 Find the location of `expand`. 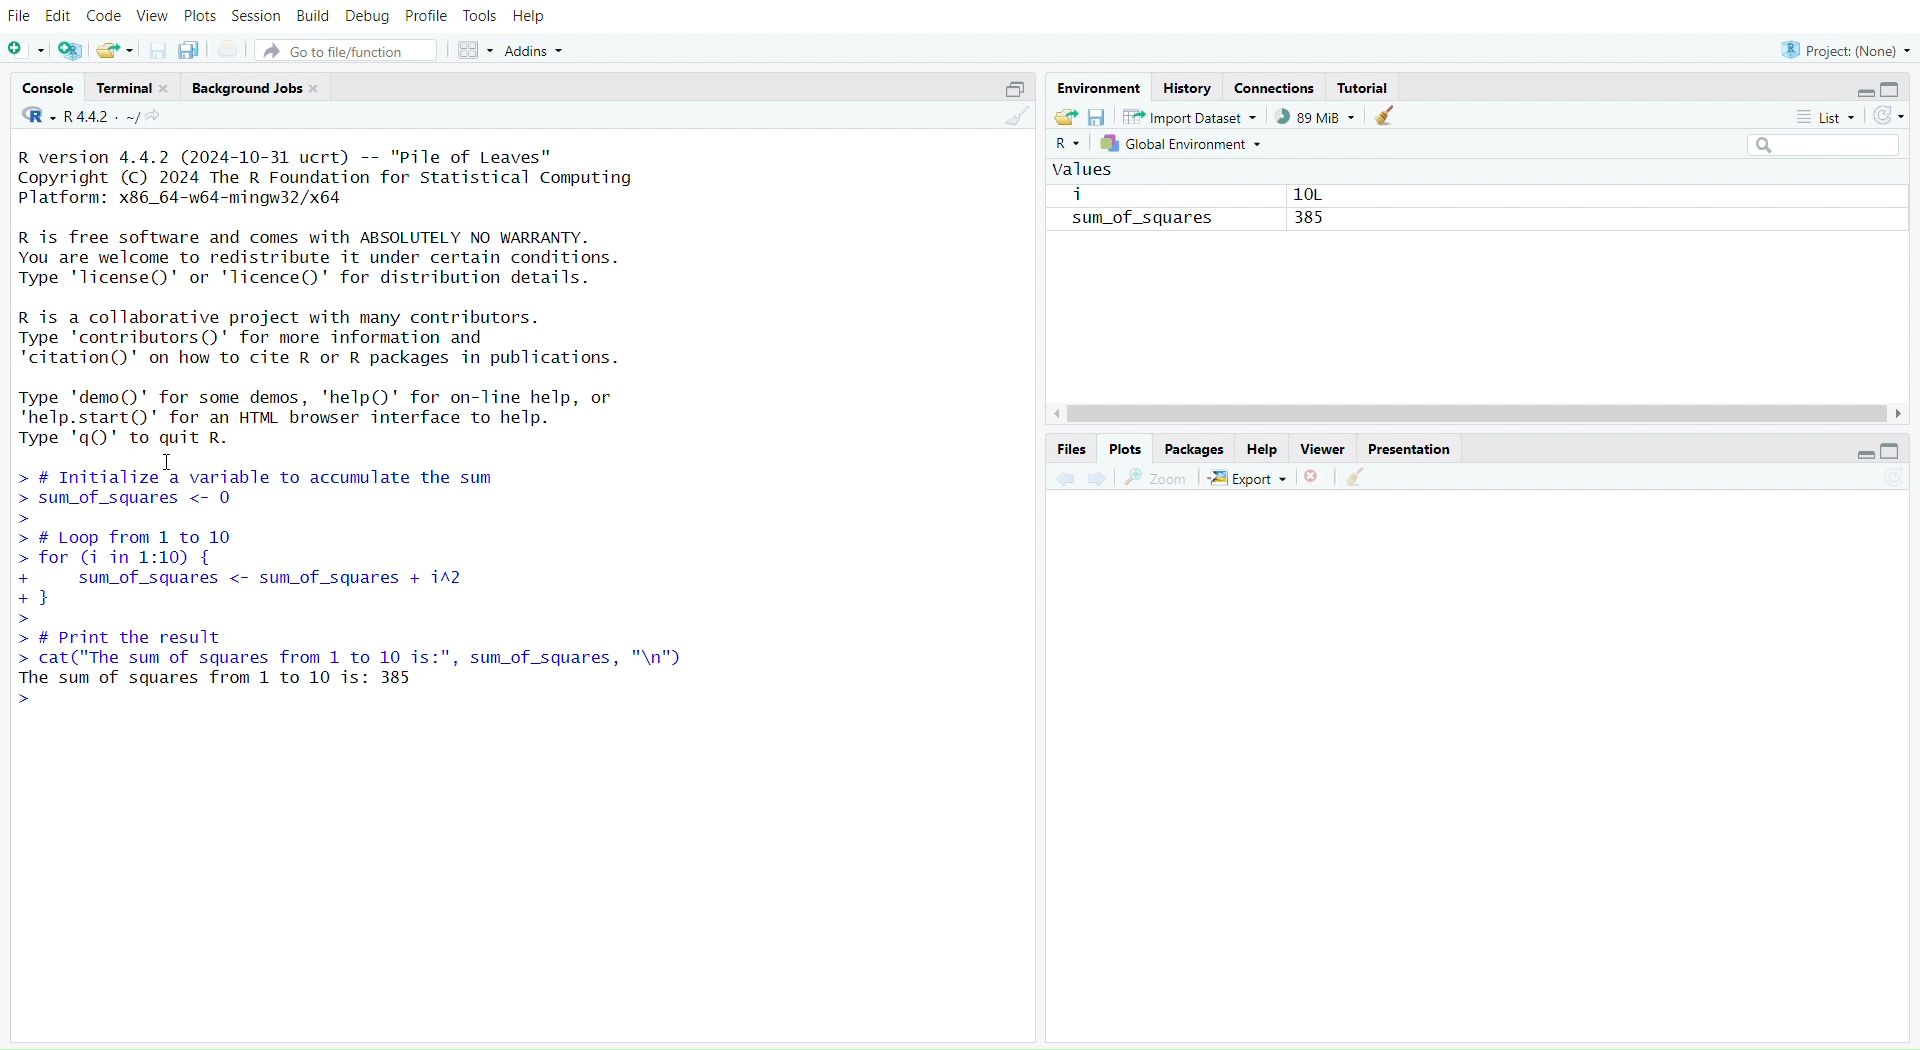

expand is located at coordinates (1861, 91).